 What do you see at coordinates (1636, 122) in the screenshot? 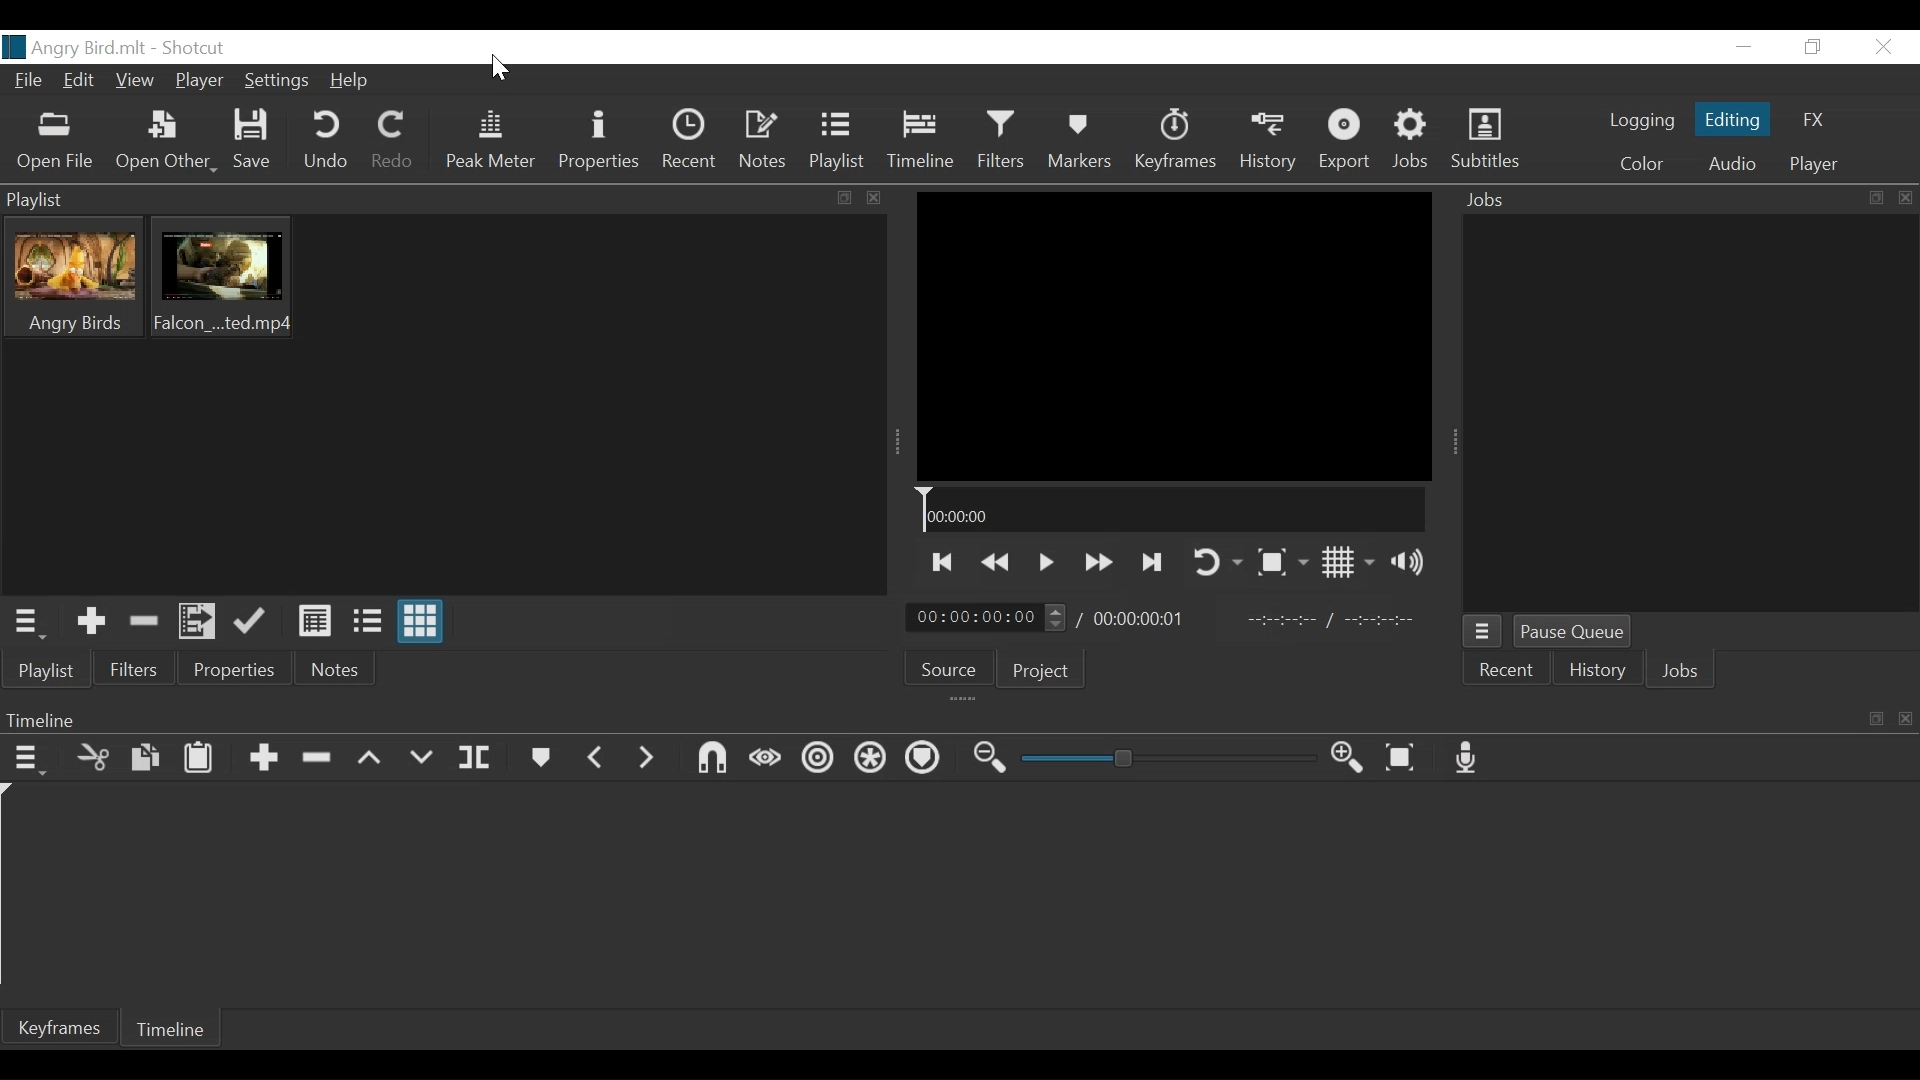
I see `logging` at bounding box center [1636, 122].